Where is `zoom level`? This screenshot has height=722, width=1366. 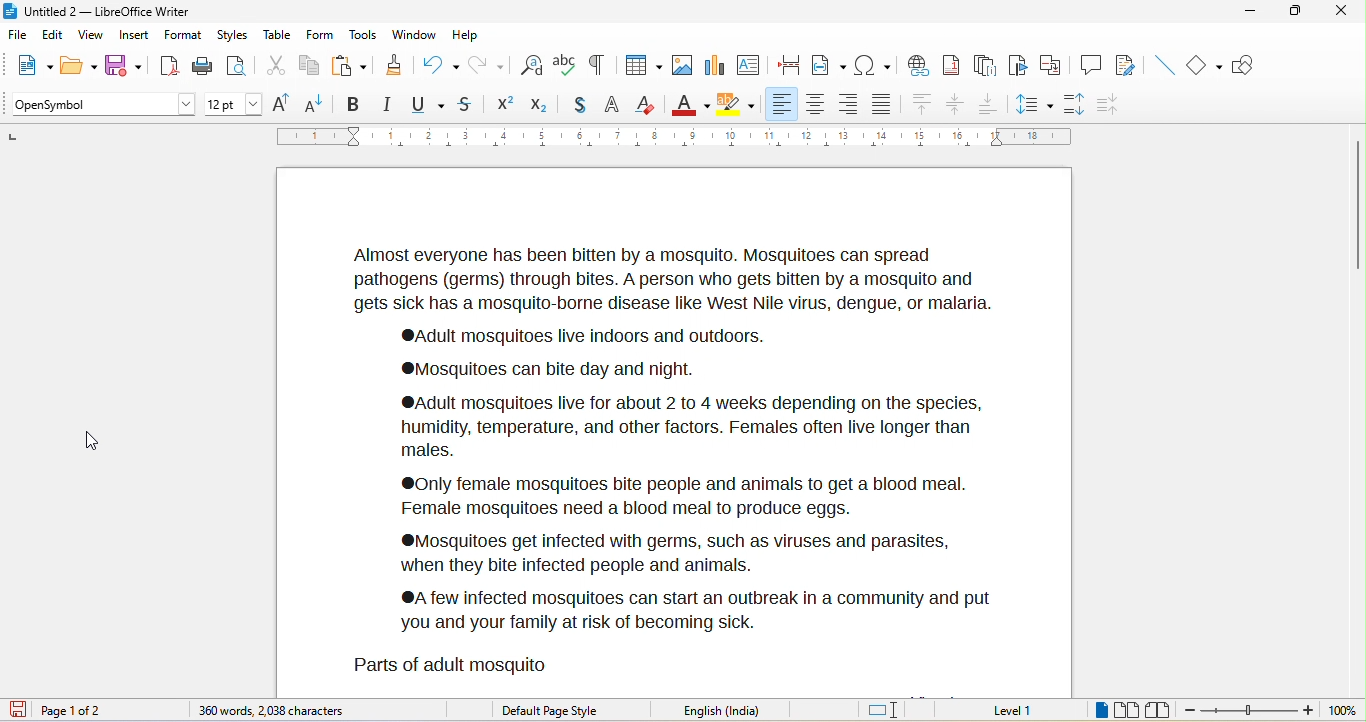 zoom level is located at coordinates (1342, 711).